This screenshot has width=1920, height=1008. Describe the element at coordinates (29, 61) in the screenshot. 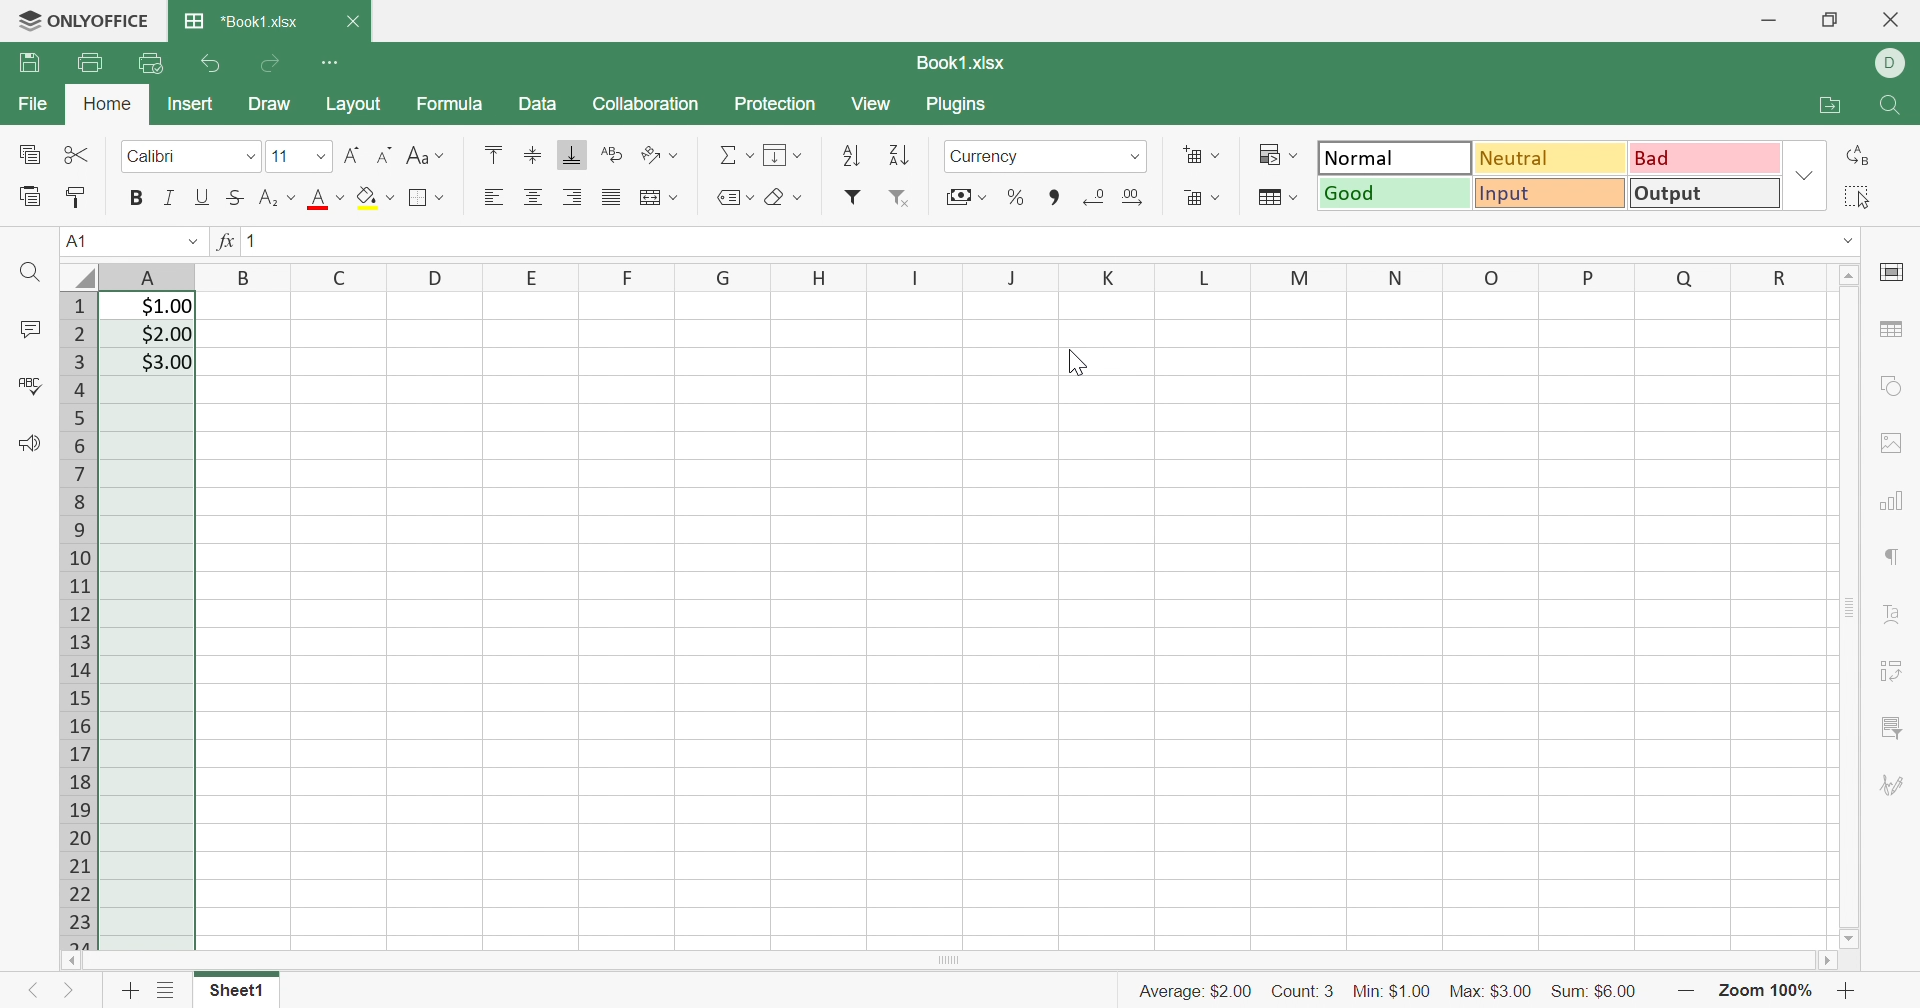

I see `Save` at that location.